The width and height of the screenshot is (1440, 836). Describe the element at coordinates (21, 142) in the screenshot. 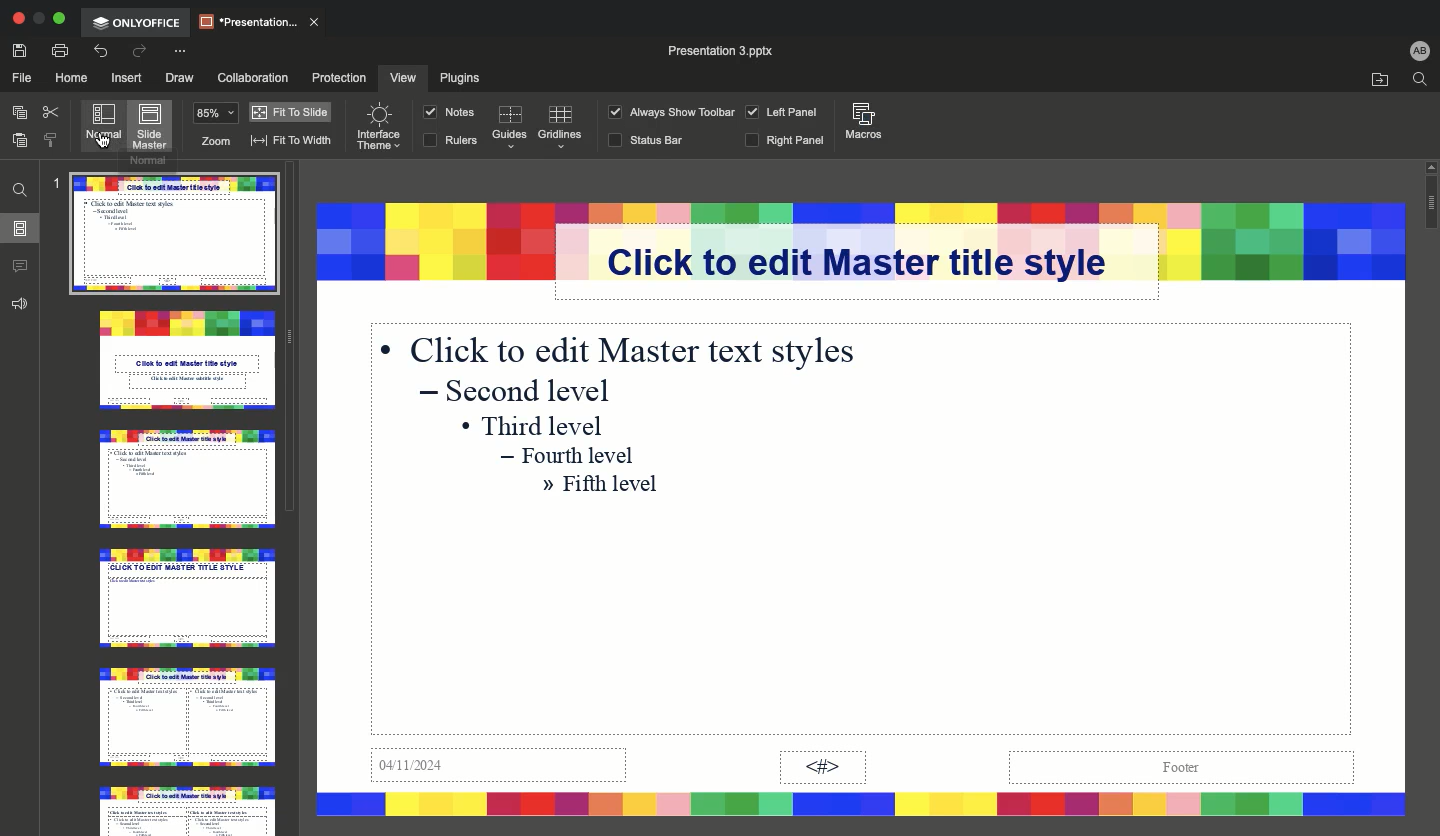

I see `Paste` at that location.